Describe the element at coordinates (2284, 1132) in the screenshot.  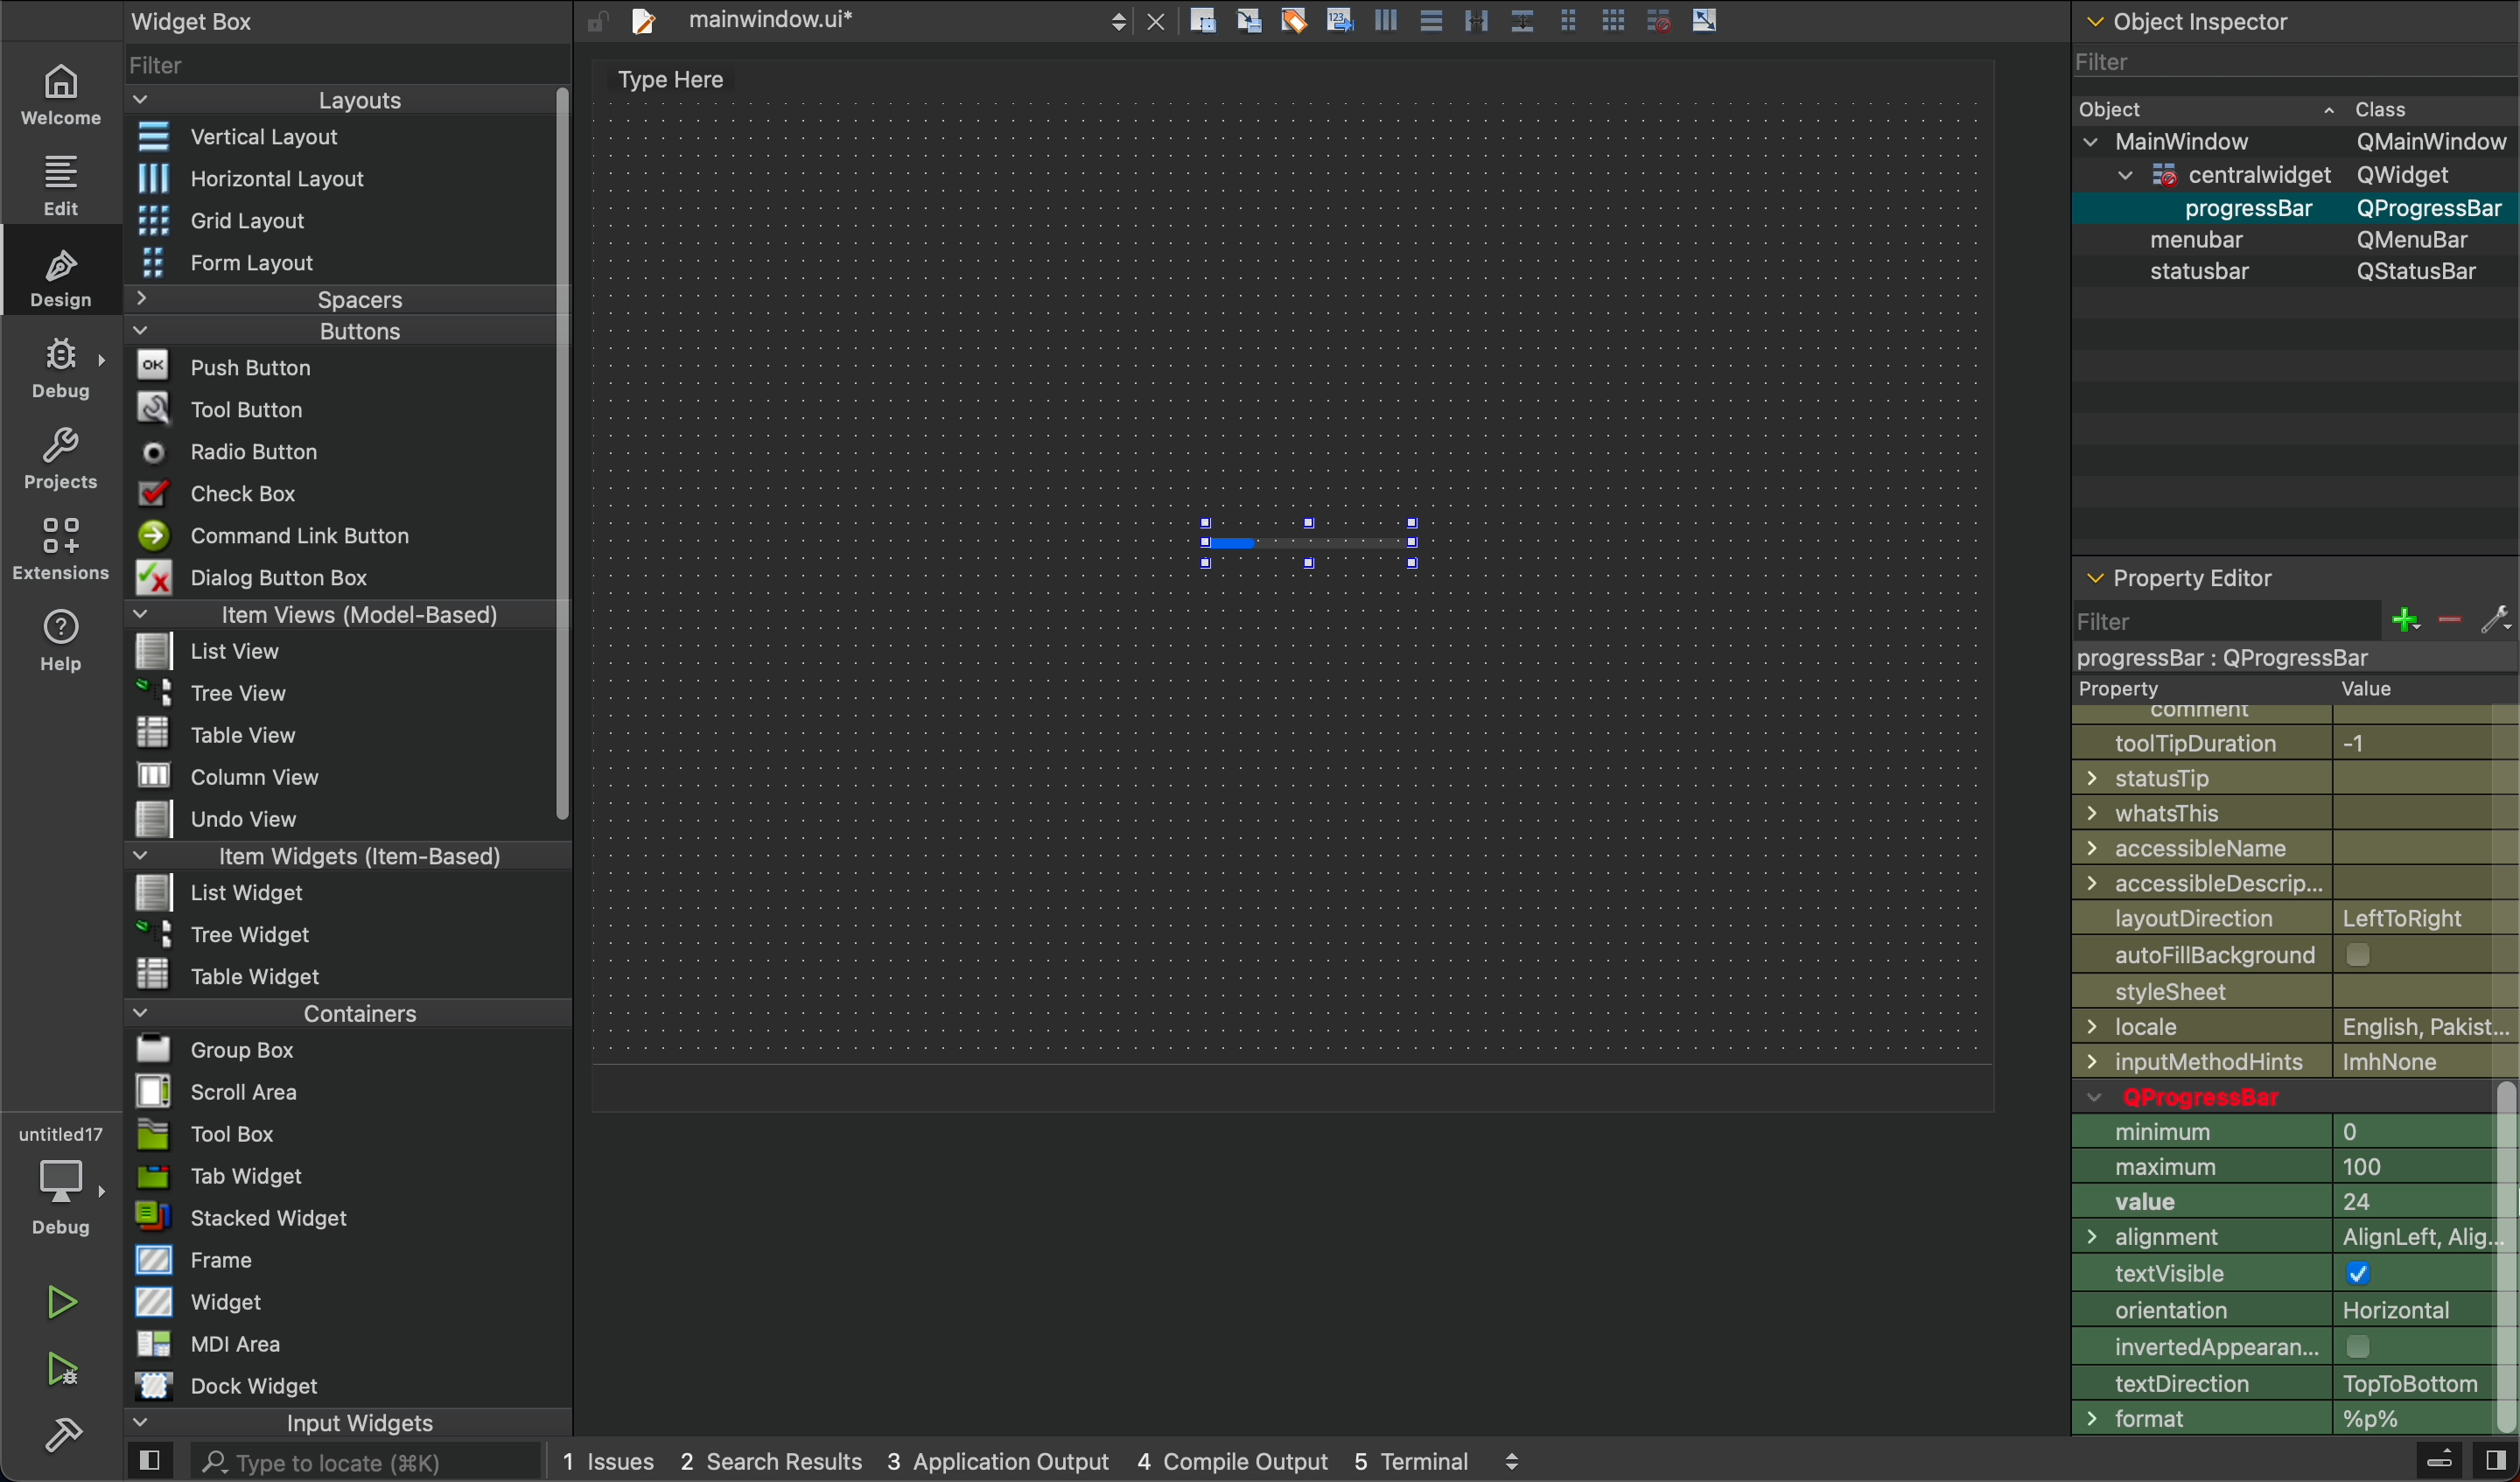
I see `Minimum` at that location.